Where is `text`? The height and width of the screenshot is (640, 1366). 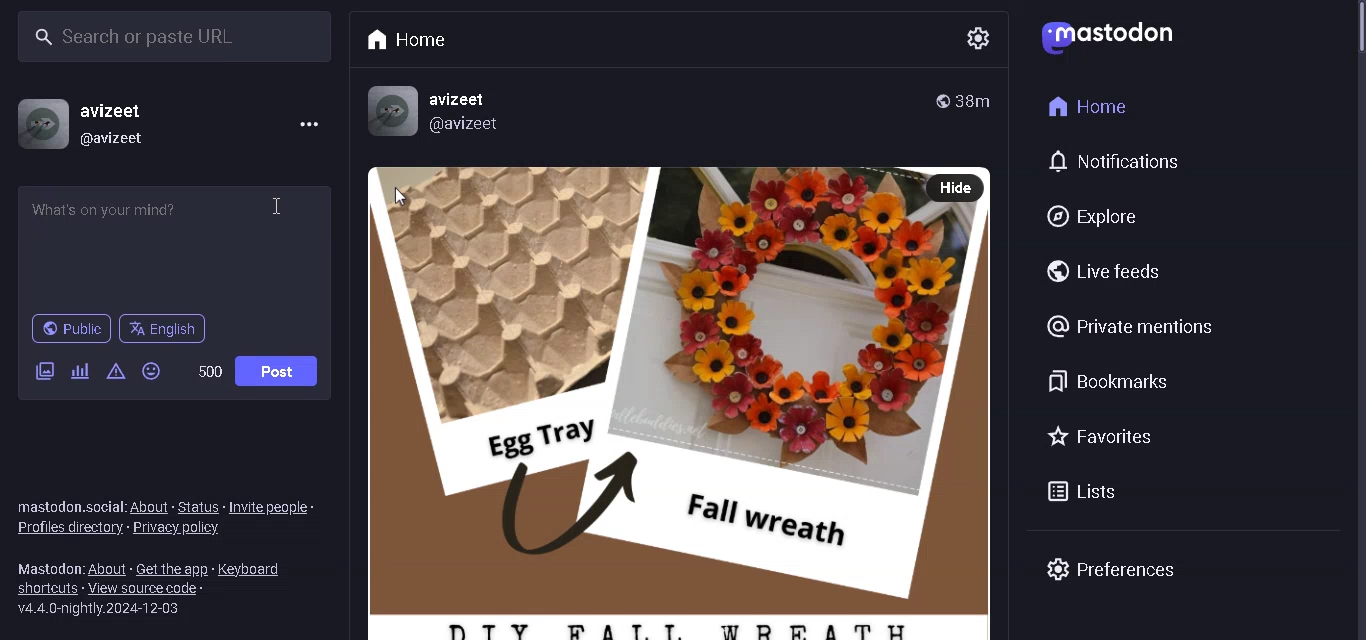
text is located at coordinates (70, 508).